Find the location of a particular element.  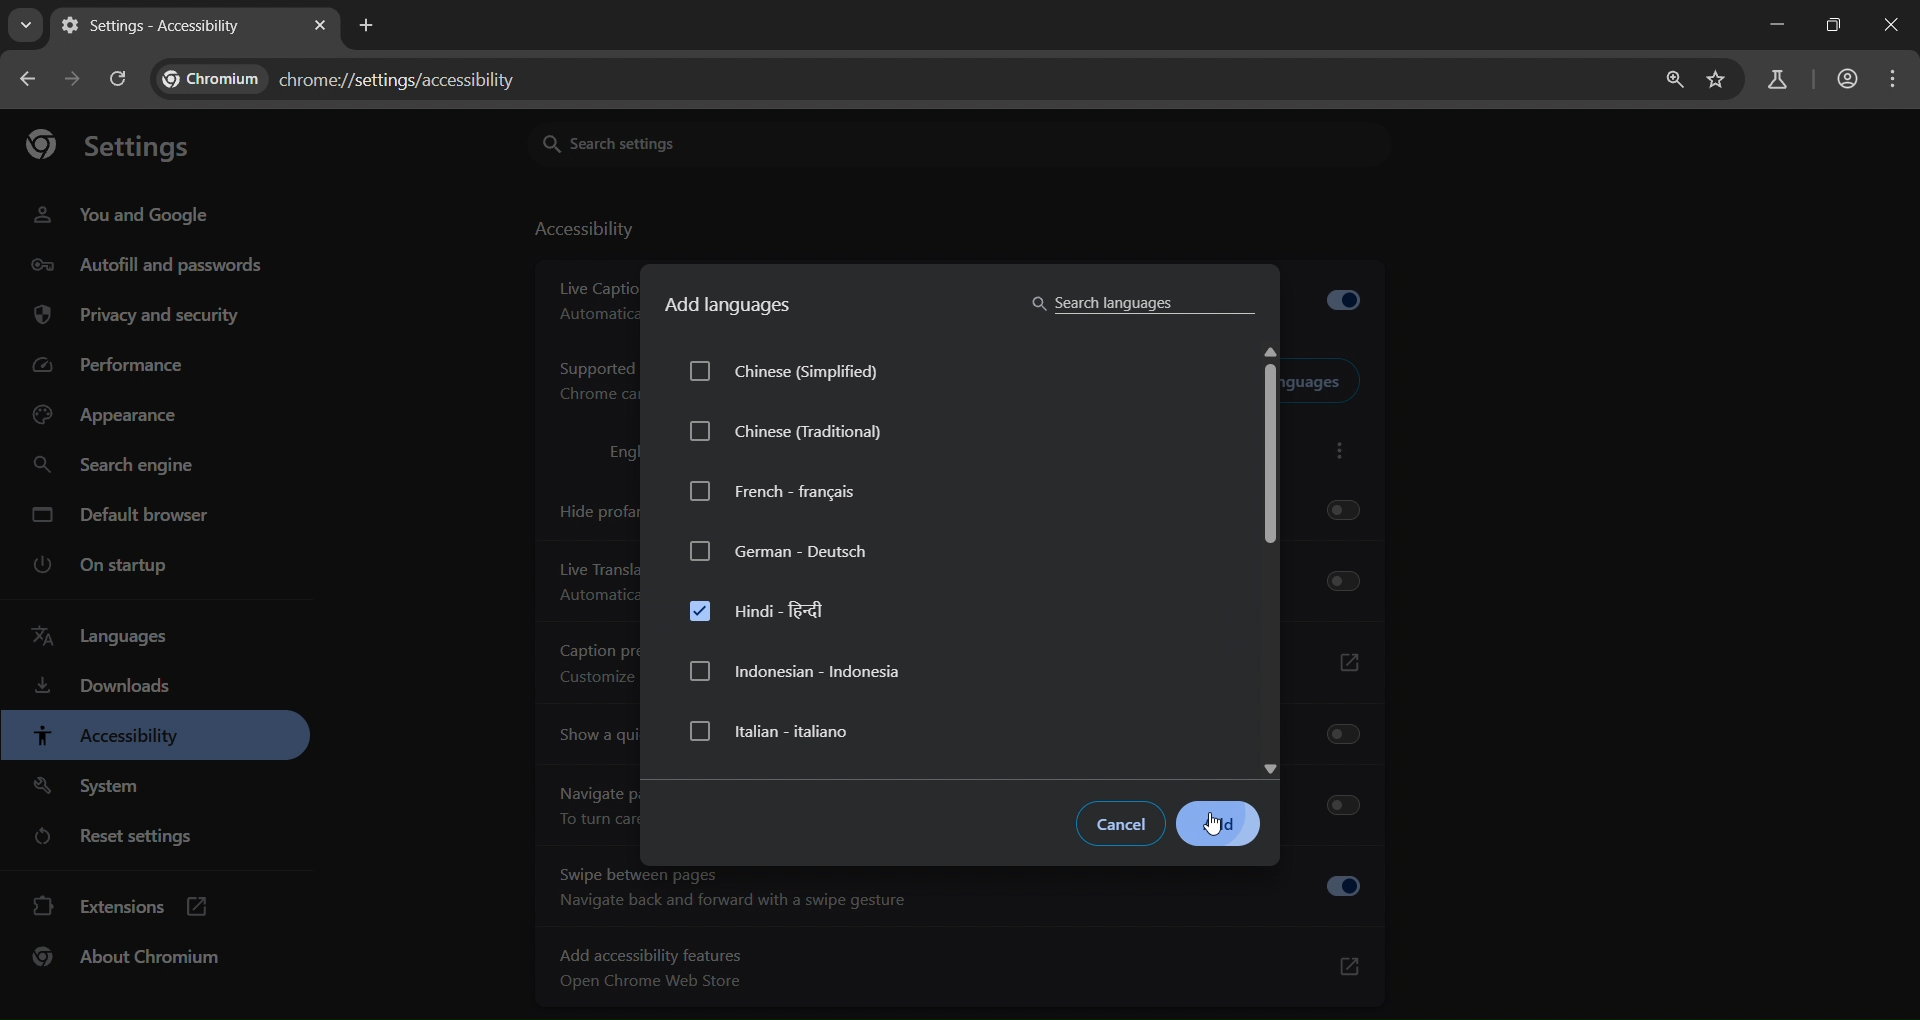

Hindi is located at coordinates (766, 610).